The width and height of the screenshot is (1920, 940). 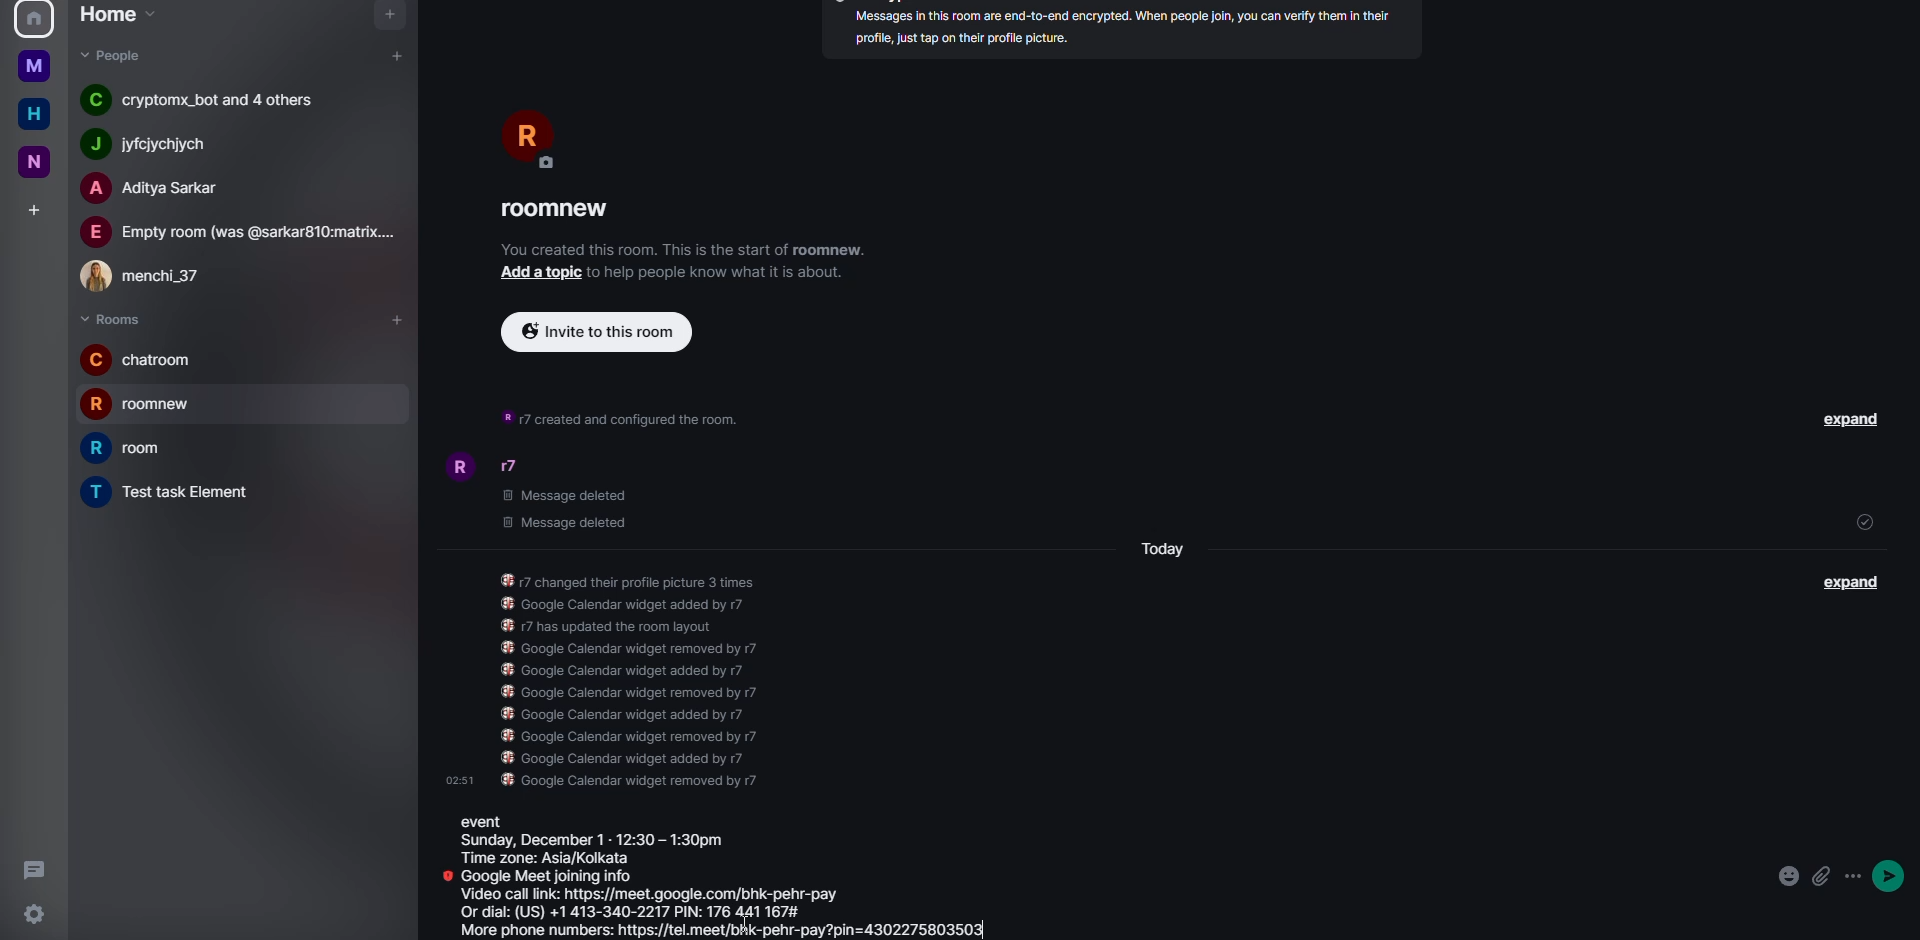 I want to click on inf0, so click(x=1124, y=28).